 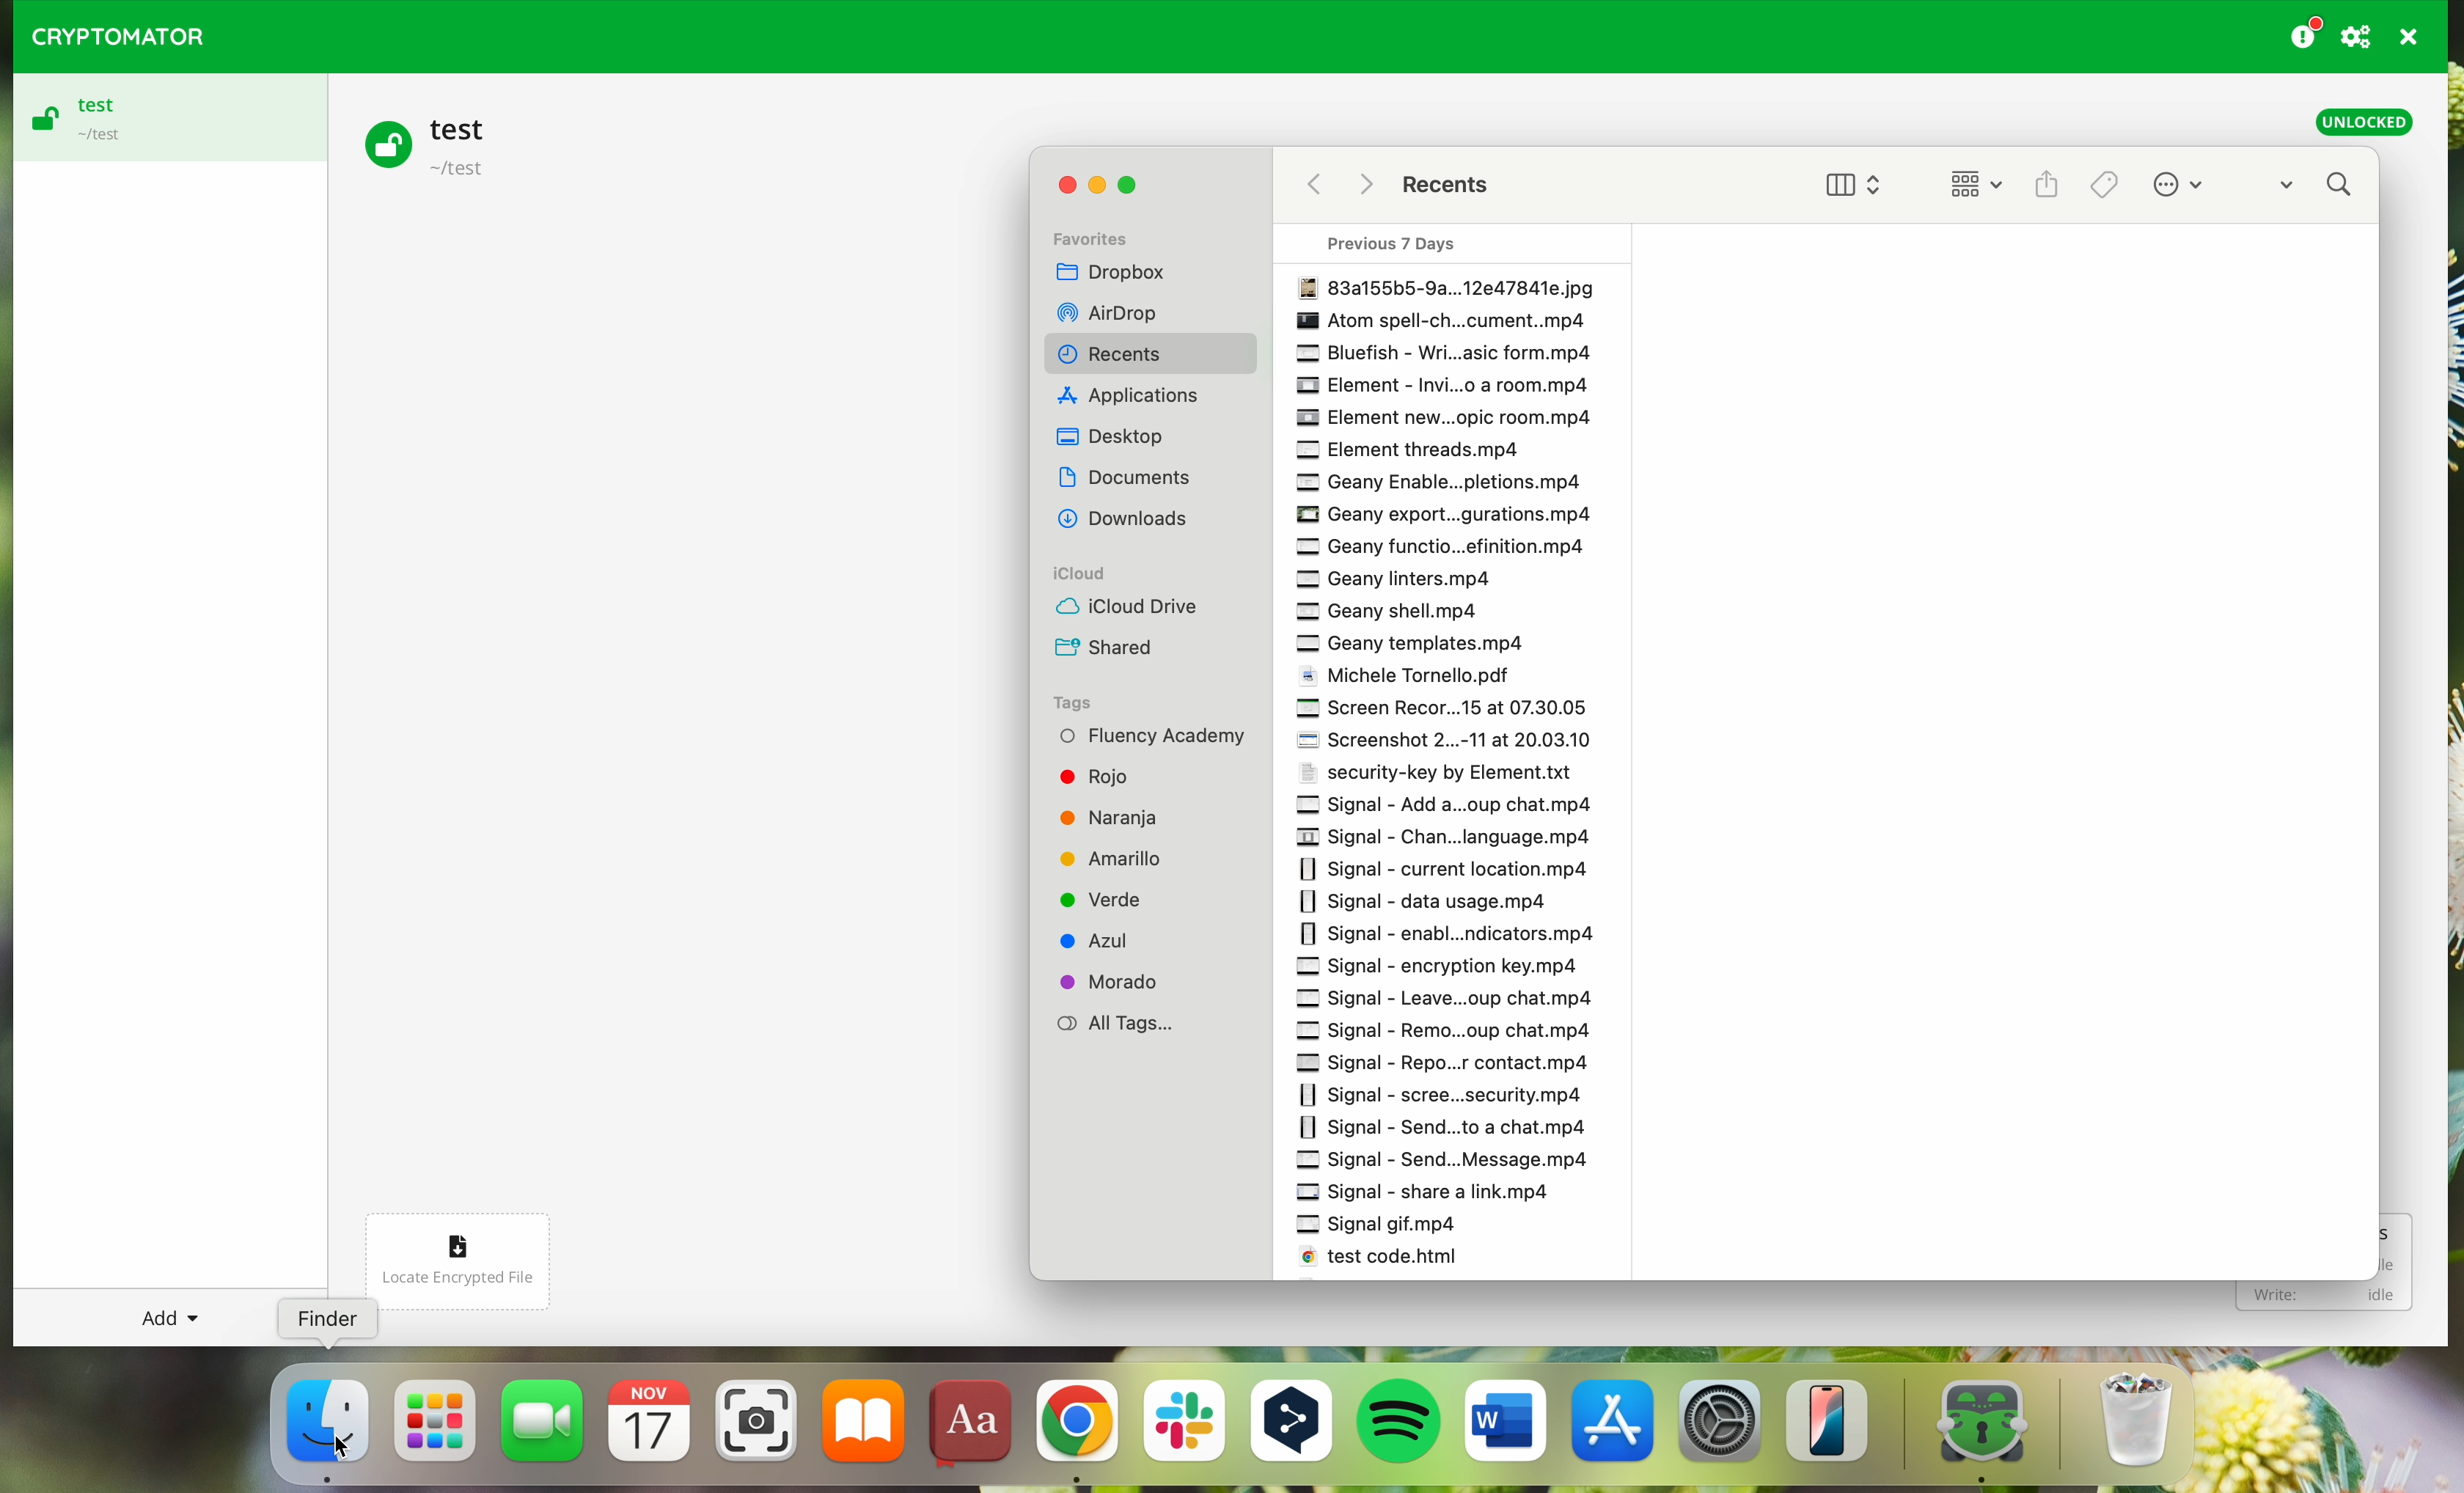 What do you see at coordinates (434, 143) in the screenshot?
I see `test vault` at bounding box center [434, 143].